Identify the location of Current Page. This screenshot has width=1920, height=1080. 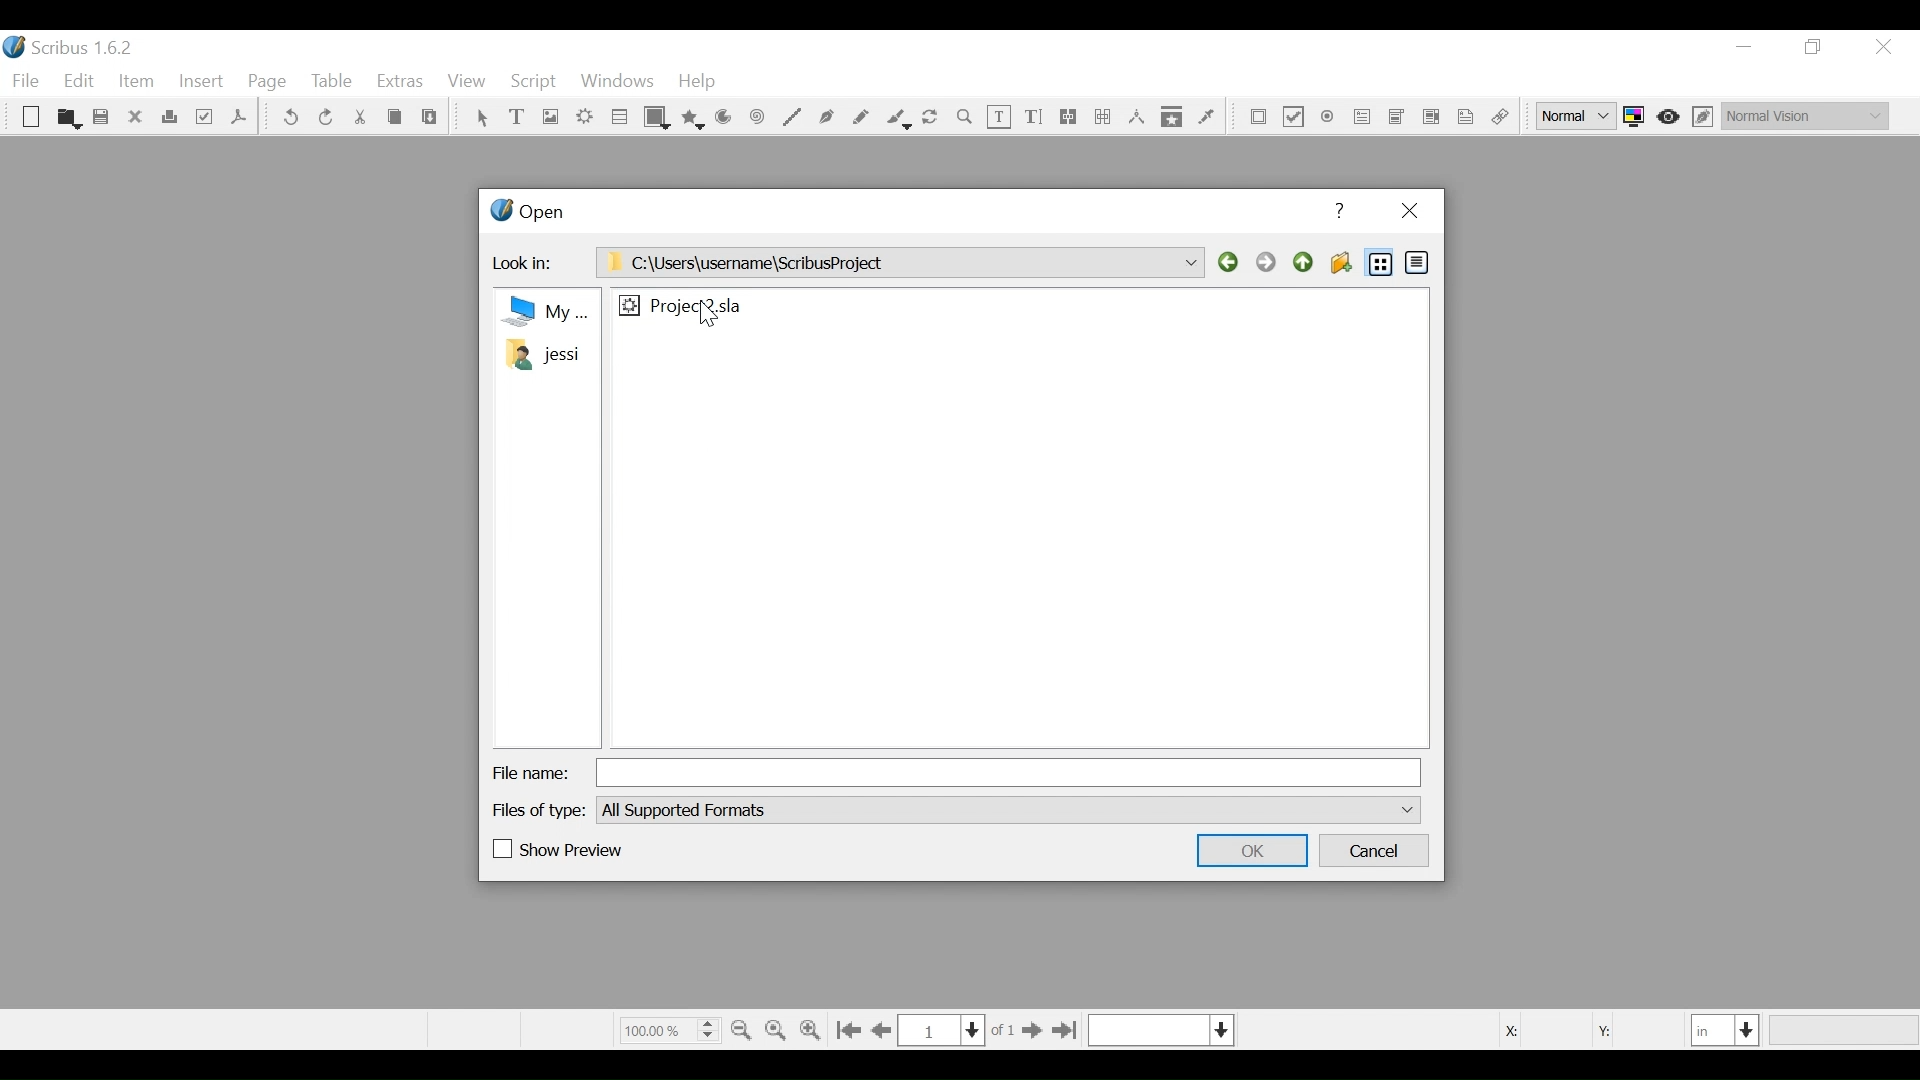
(941, 1030).